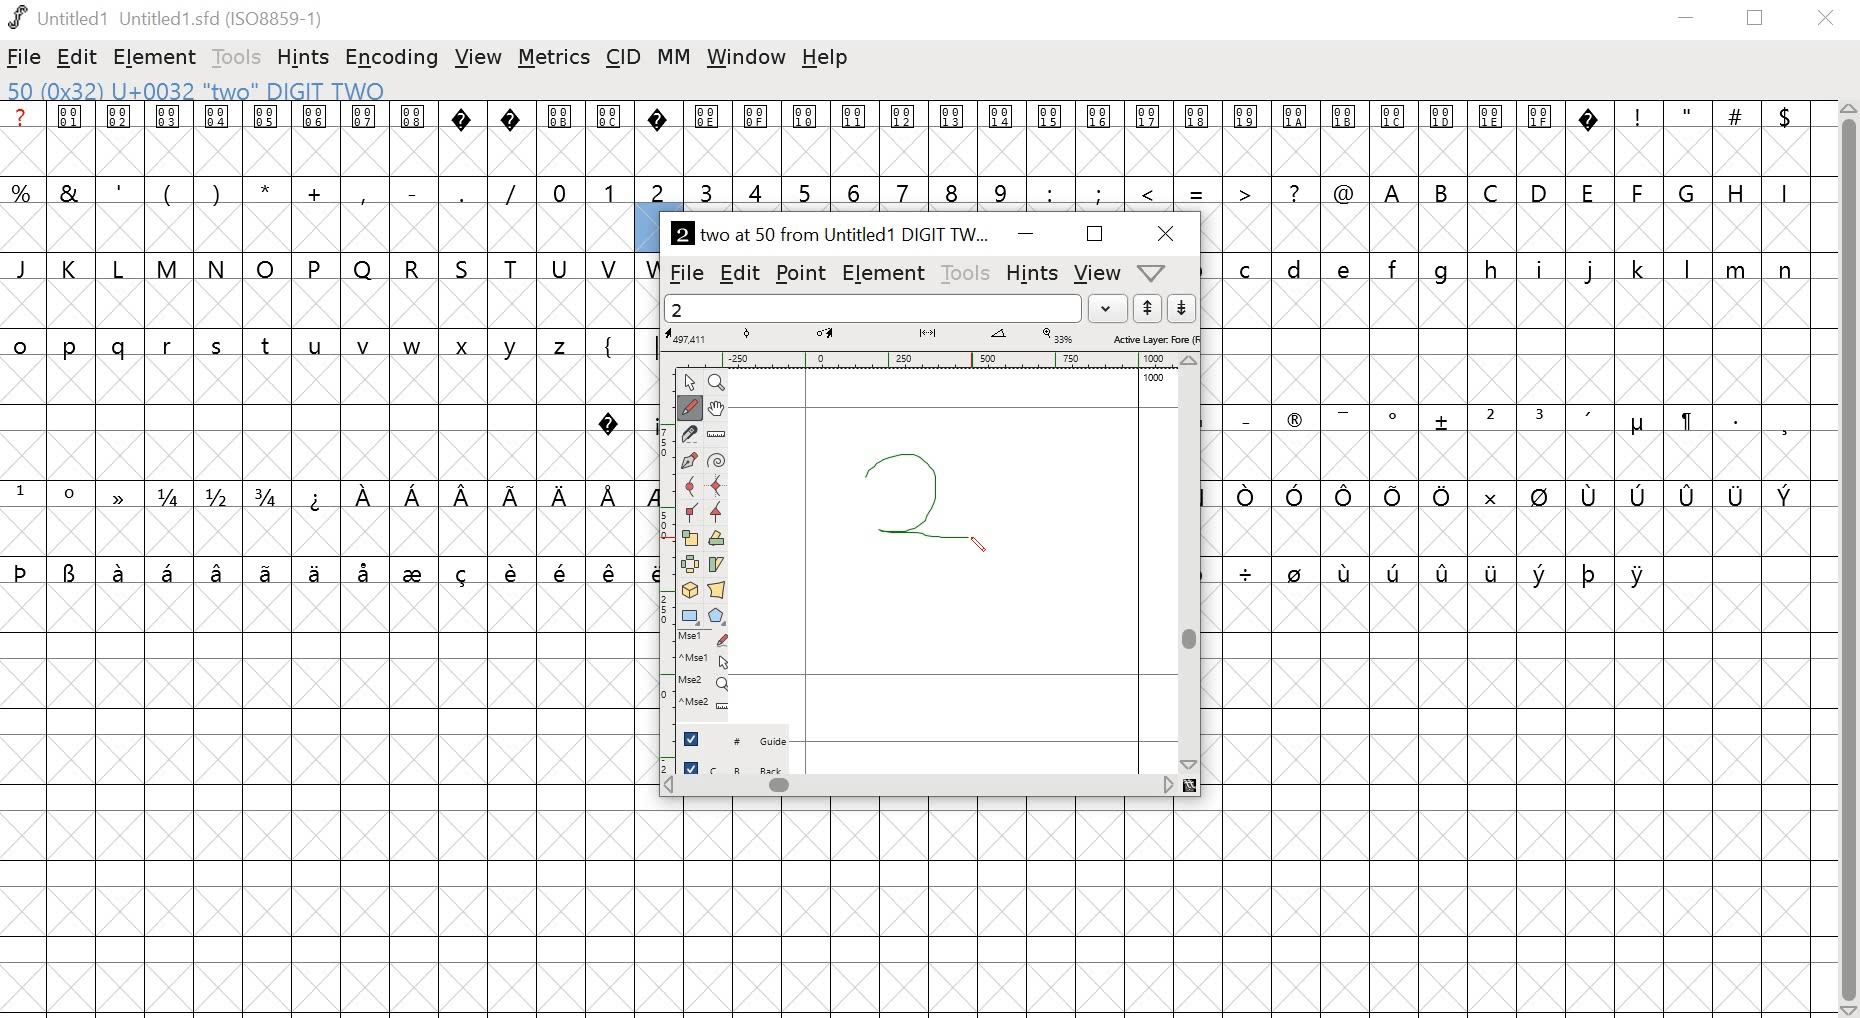 This screenshot has width=1860, height=1018. I want to click on window, so click(746, 60).